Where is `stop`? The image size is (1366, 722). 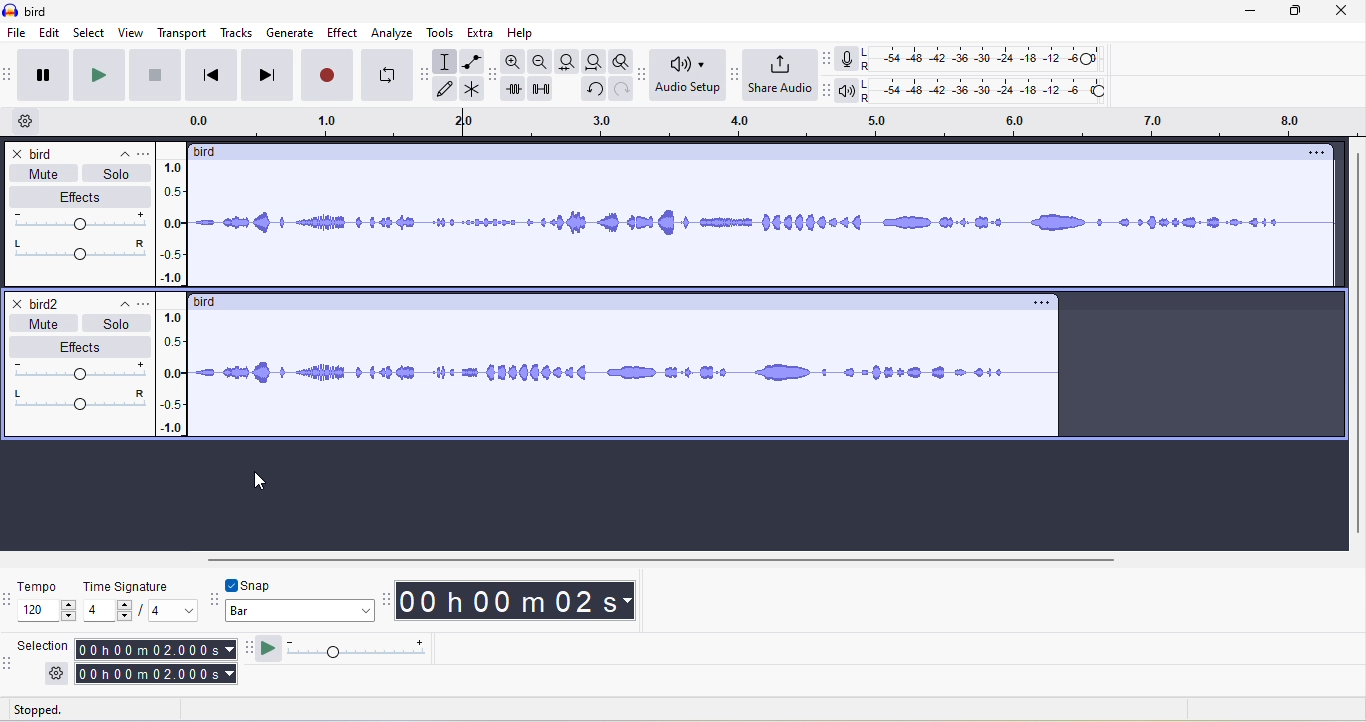
stop is located at coordinates (155, 74).